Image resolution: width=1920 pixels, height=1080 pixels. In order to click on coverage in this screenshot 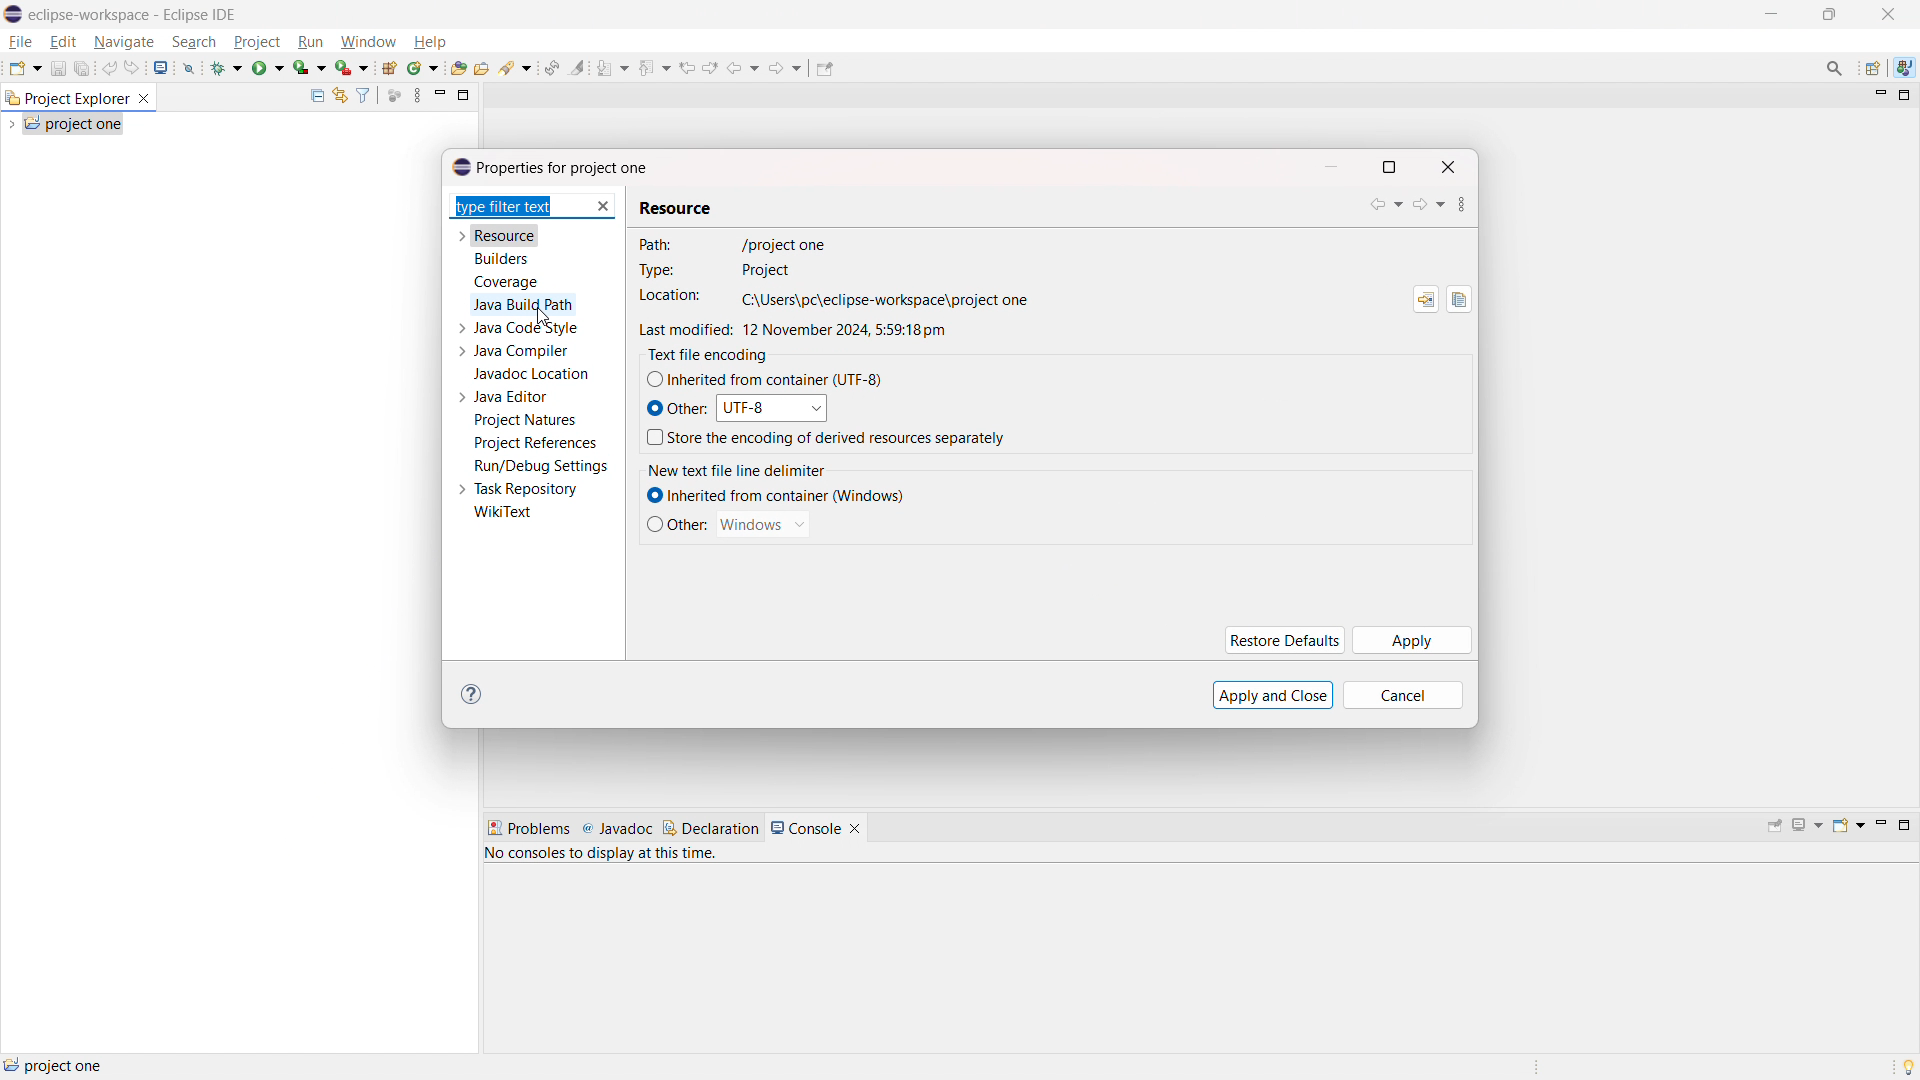, I will do `click(506, 282)`.